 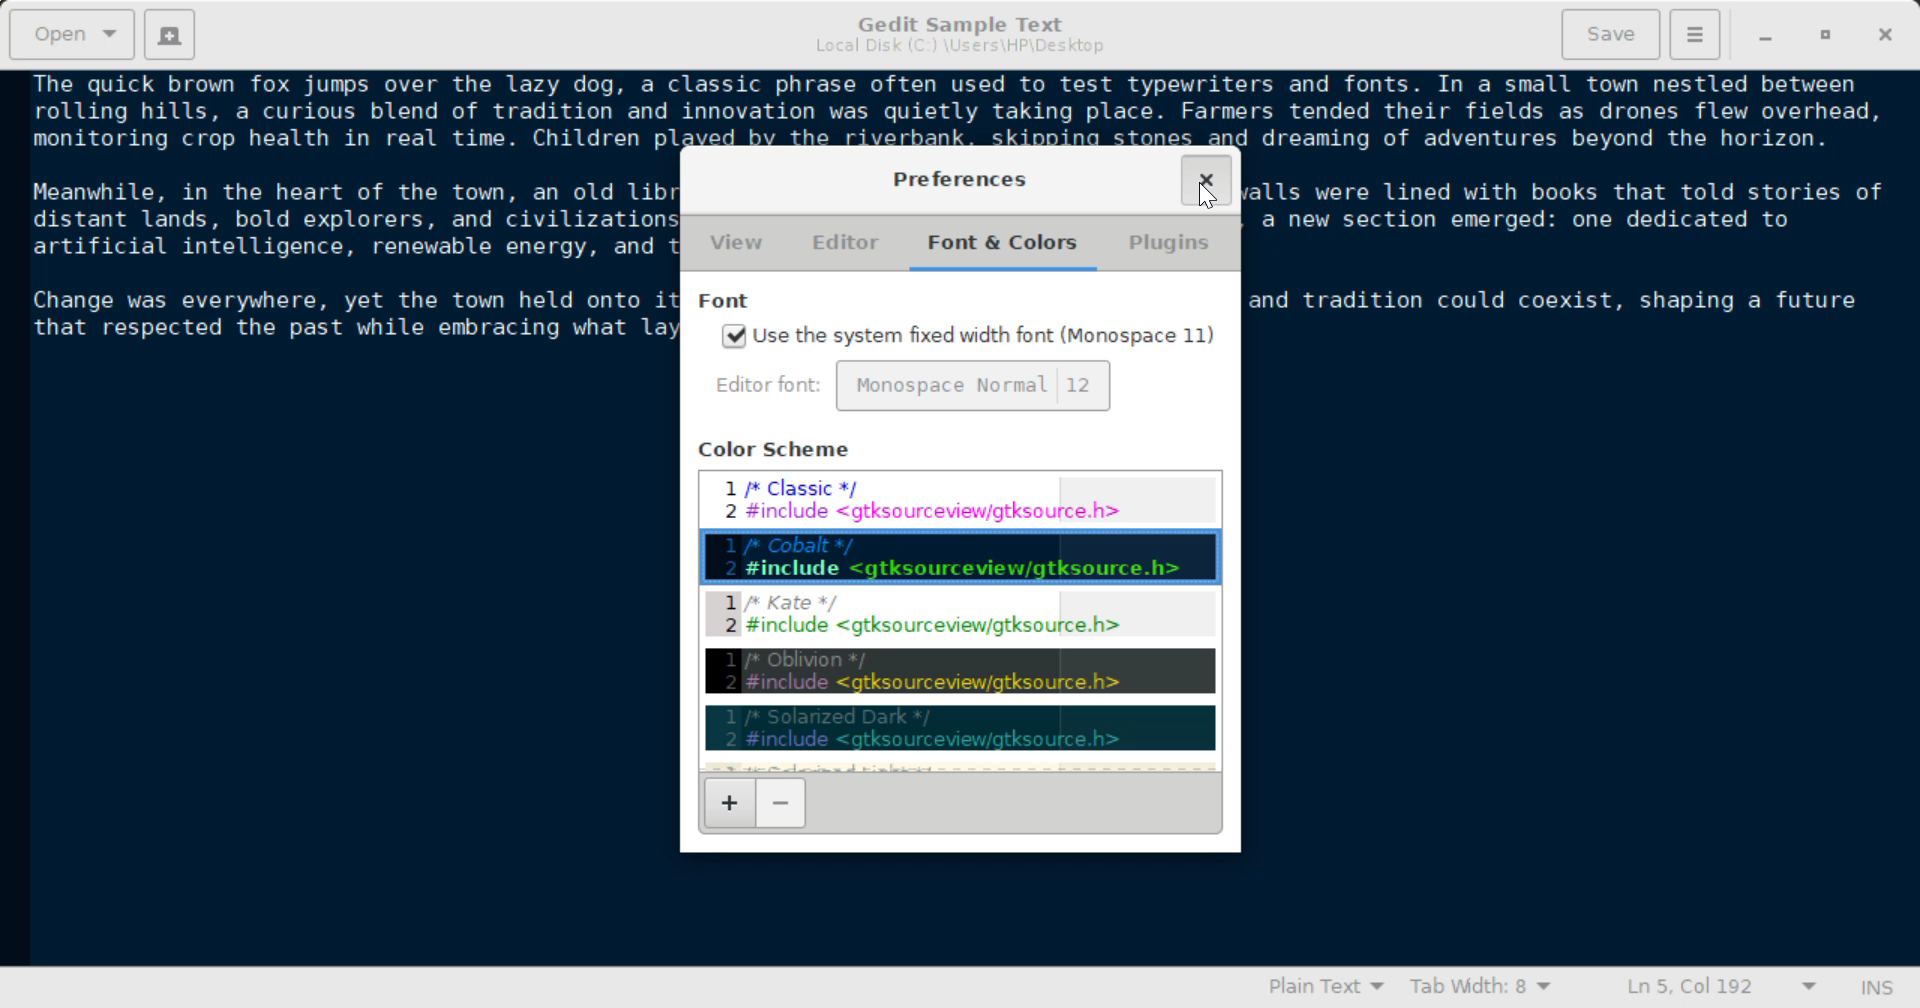 I want to click on Classic Scheme, so click(x=960, y=498).